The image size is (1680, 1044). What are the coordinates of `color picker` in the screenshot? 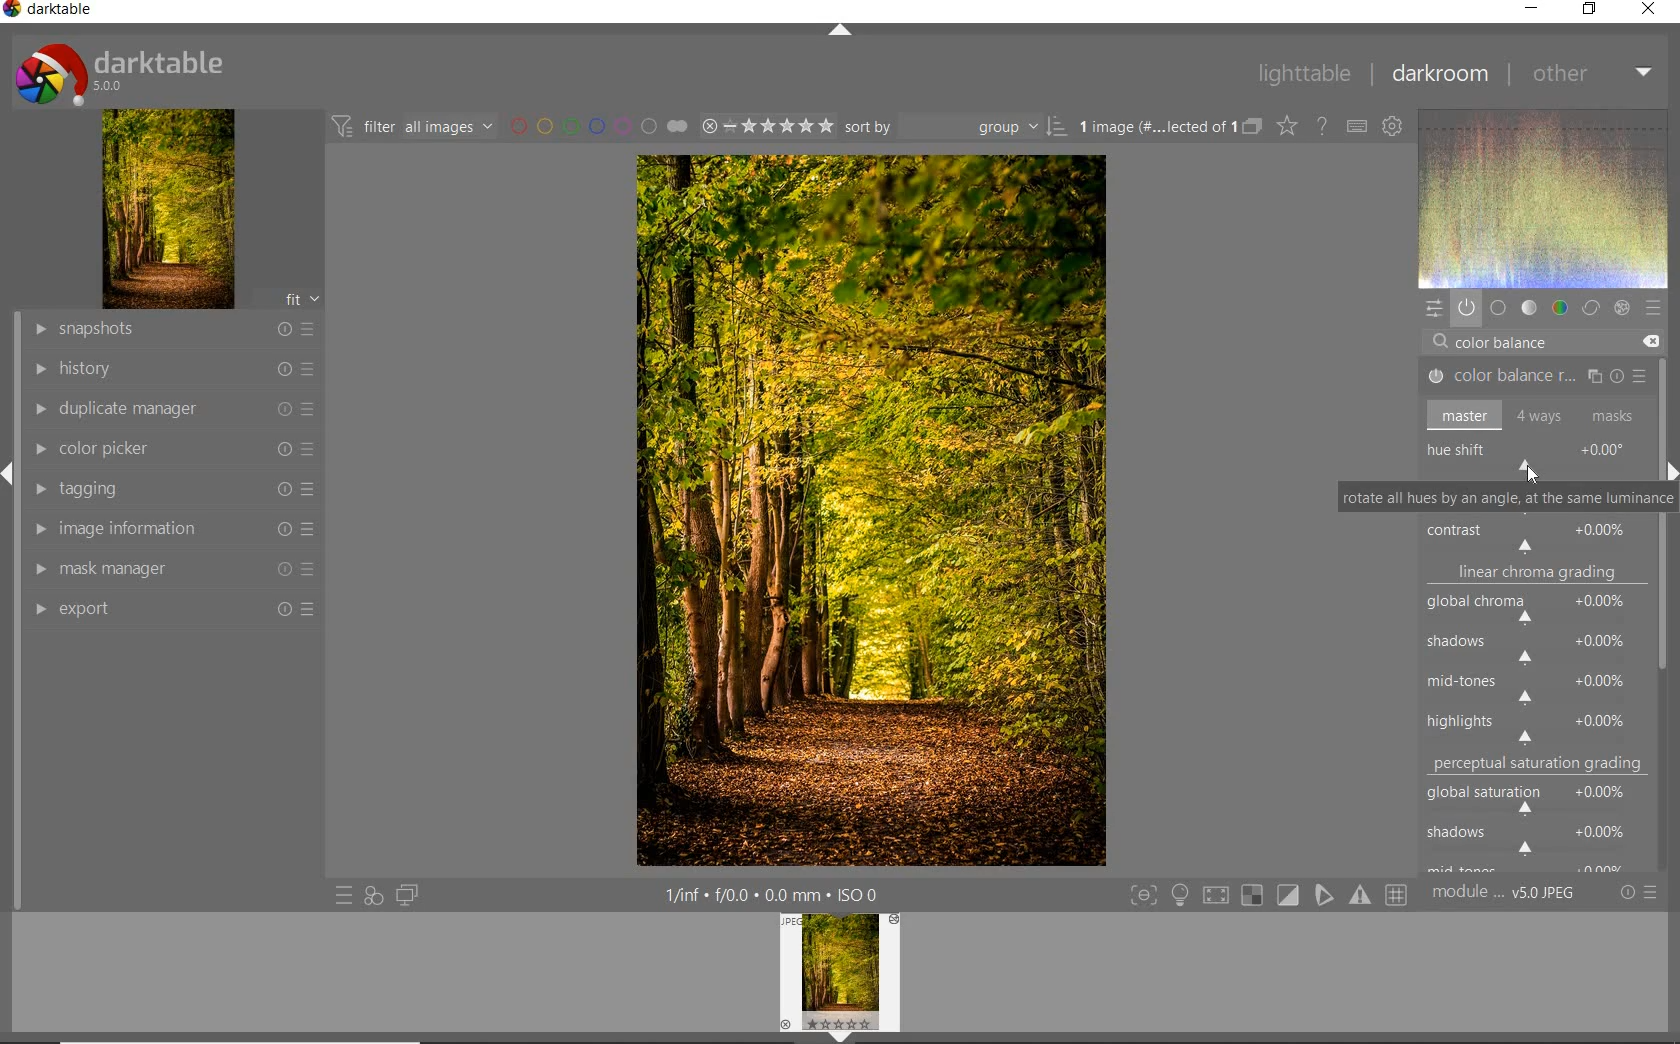 It's located at (173, 450).